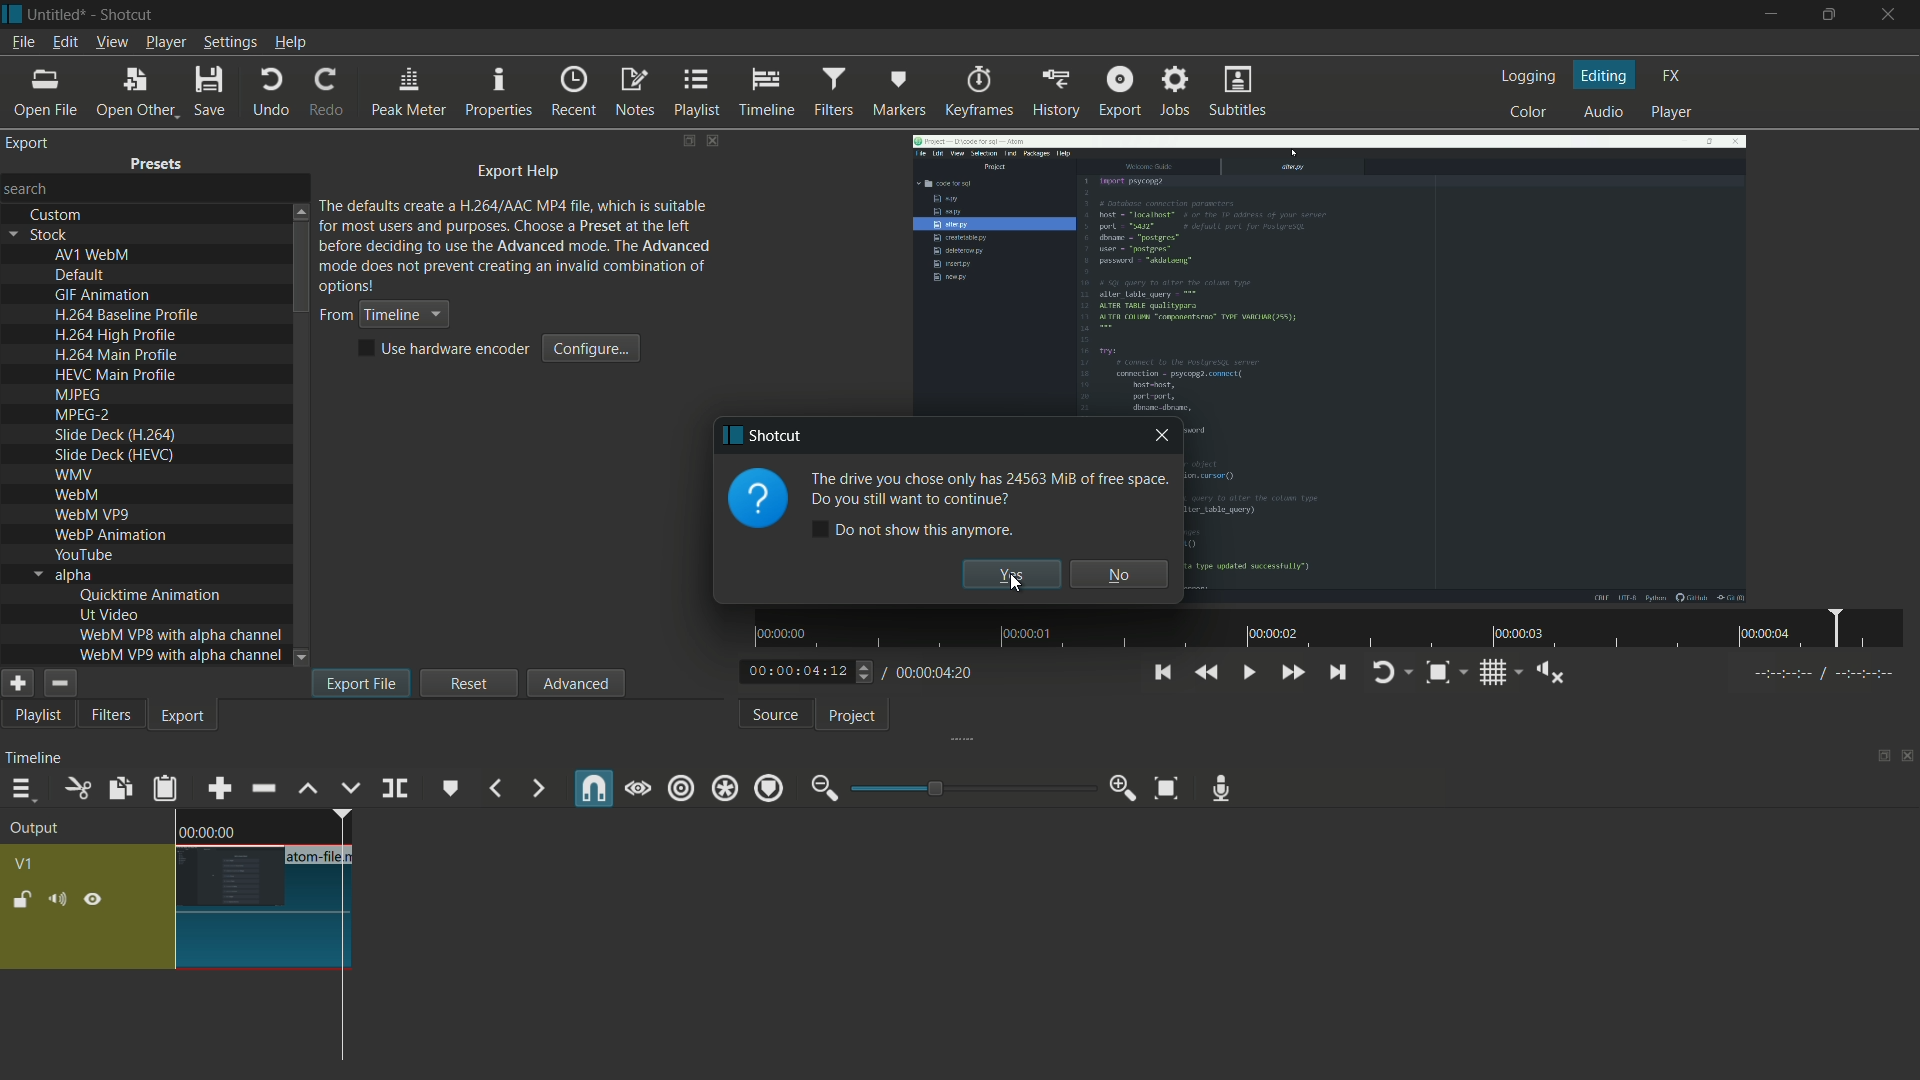 The height and width of the screenshot is (1080, 1920). What do you see at coordinates (695, 93) in the screenshot?
I see `playlist` at bounding box center [695, 93].